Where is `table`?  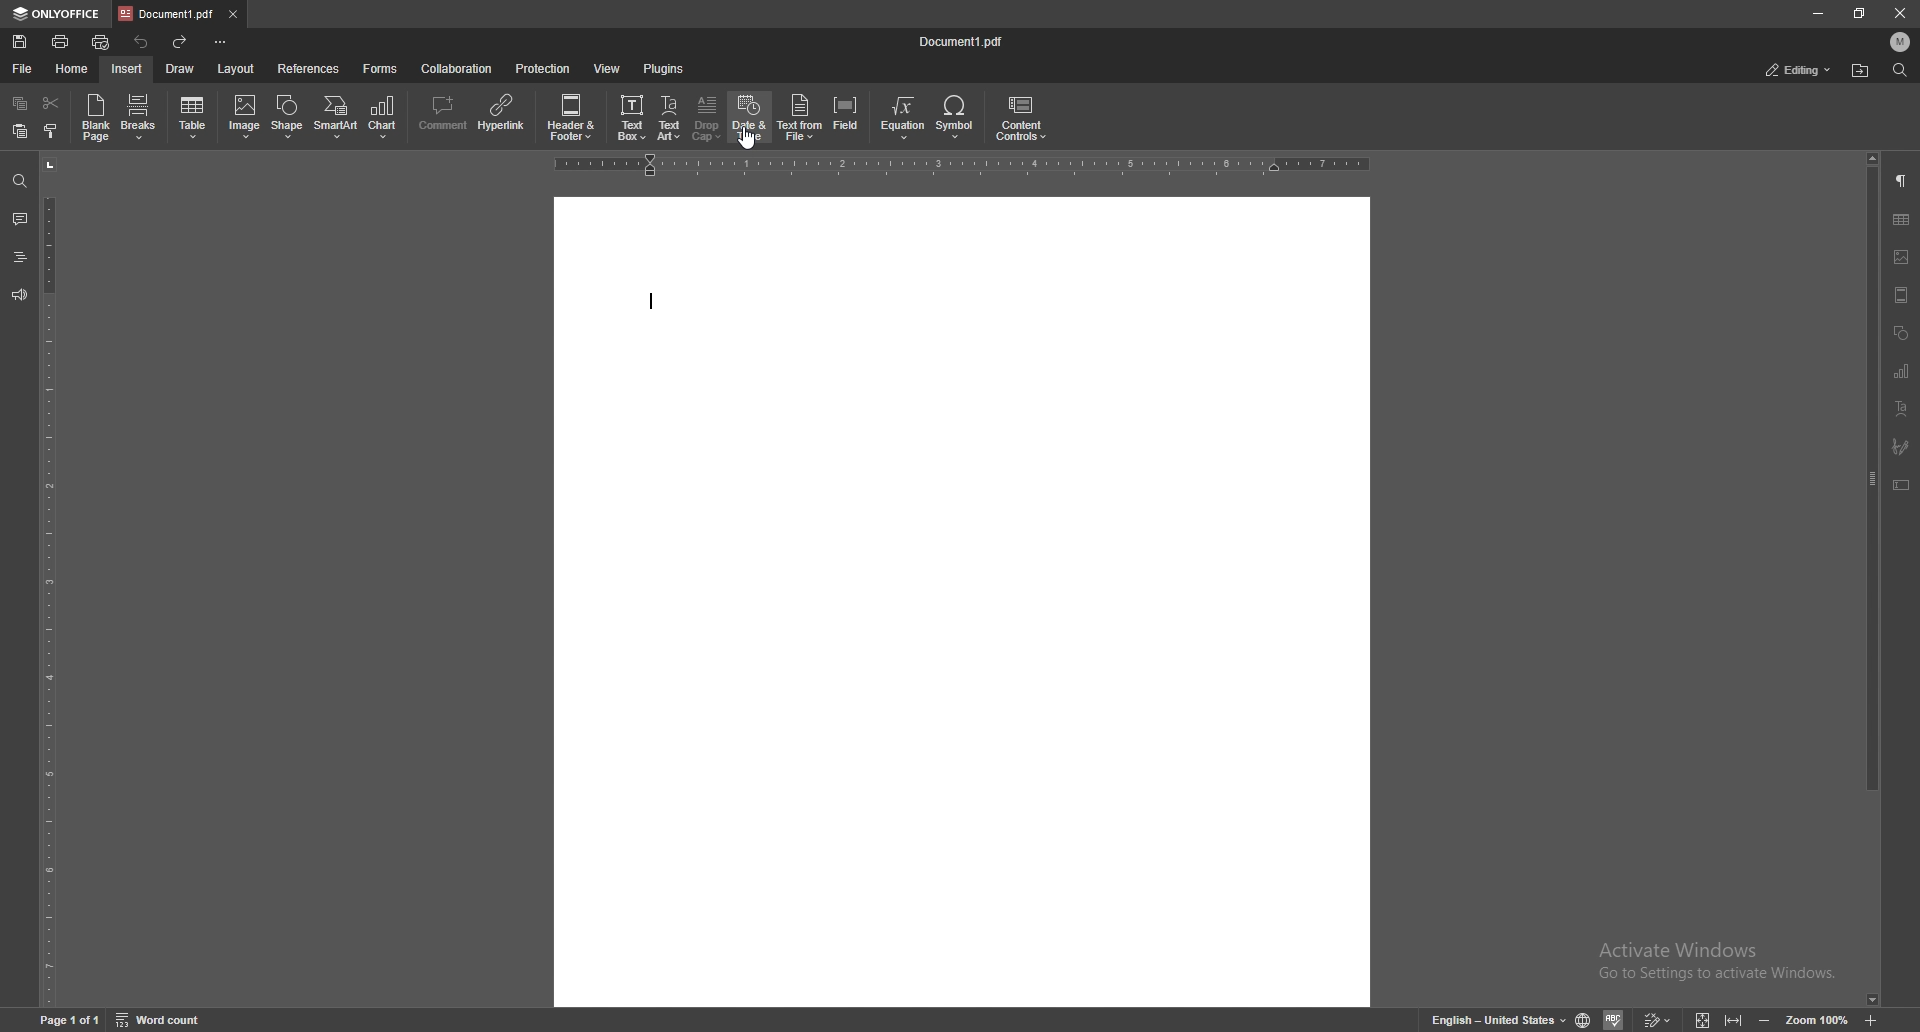
table is located at coordinates (193, 119).